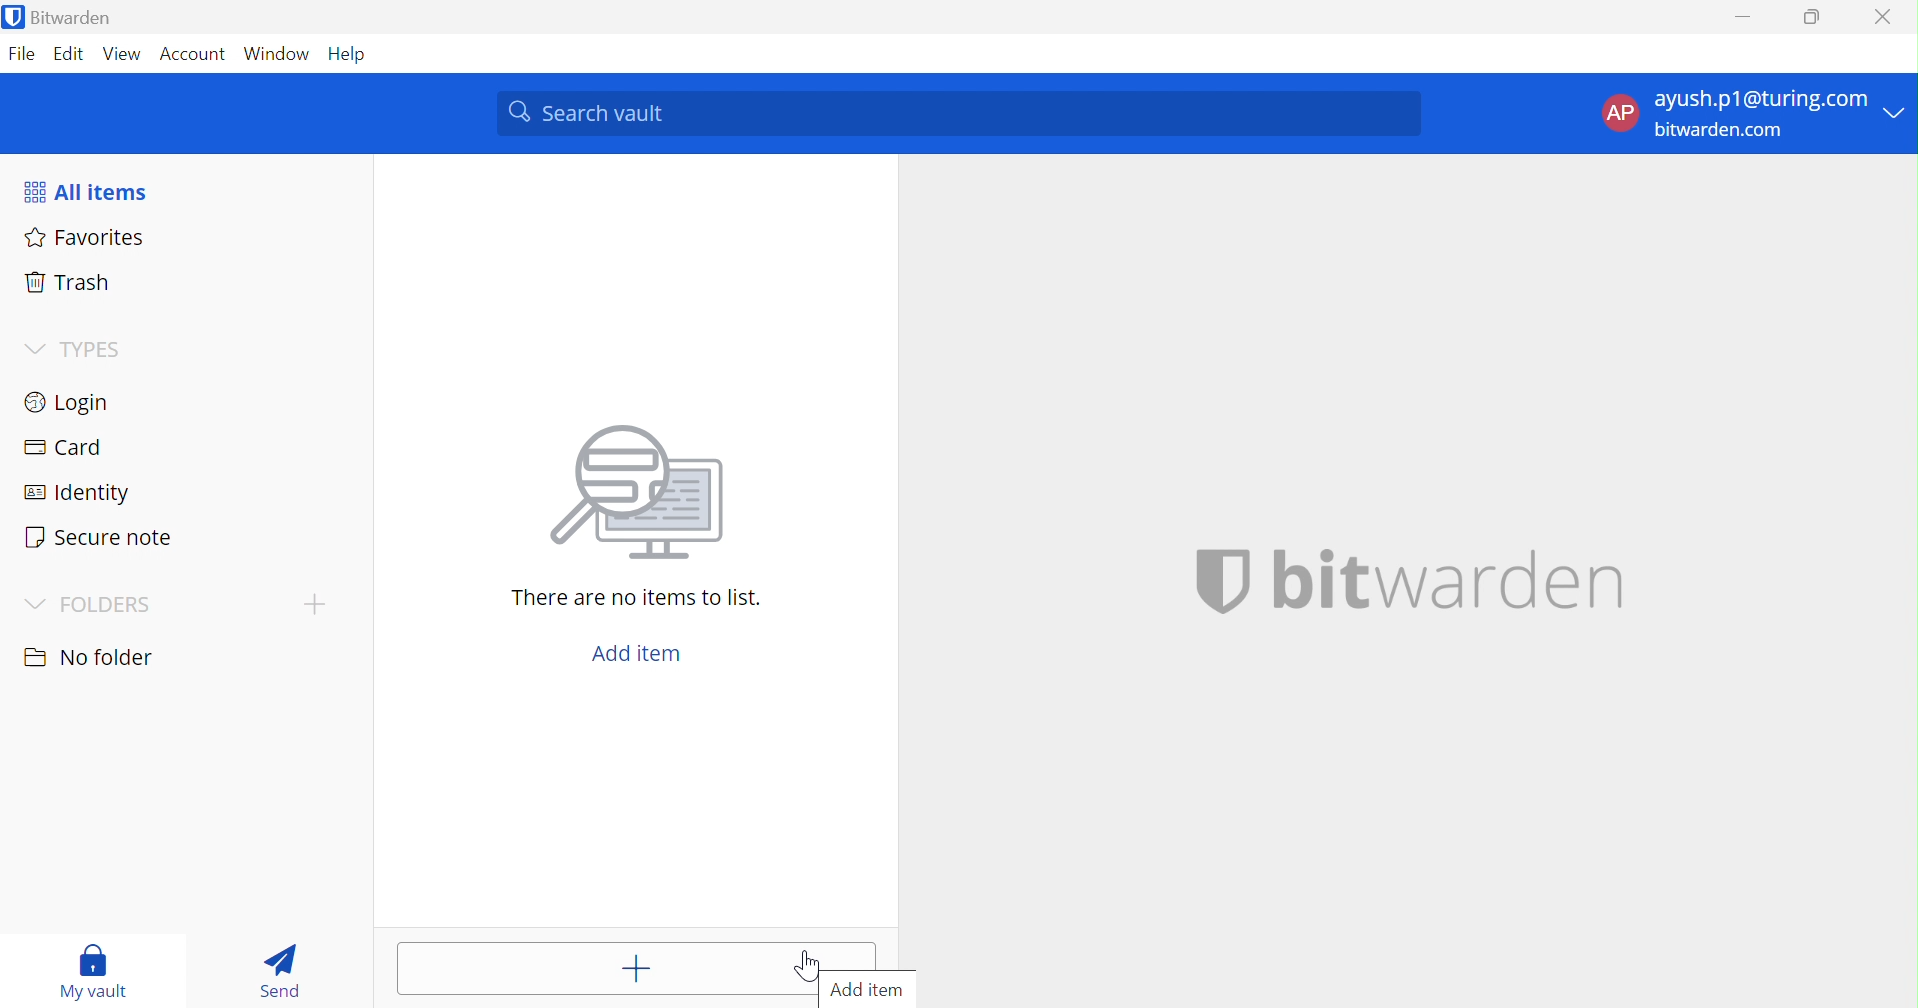 The width and height of the screenshot is (1918, 1008). I want to click on Minimize, so click(1739, 16).